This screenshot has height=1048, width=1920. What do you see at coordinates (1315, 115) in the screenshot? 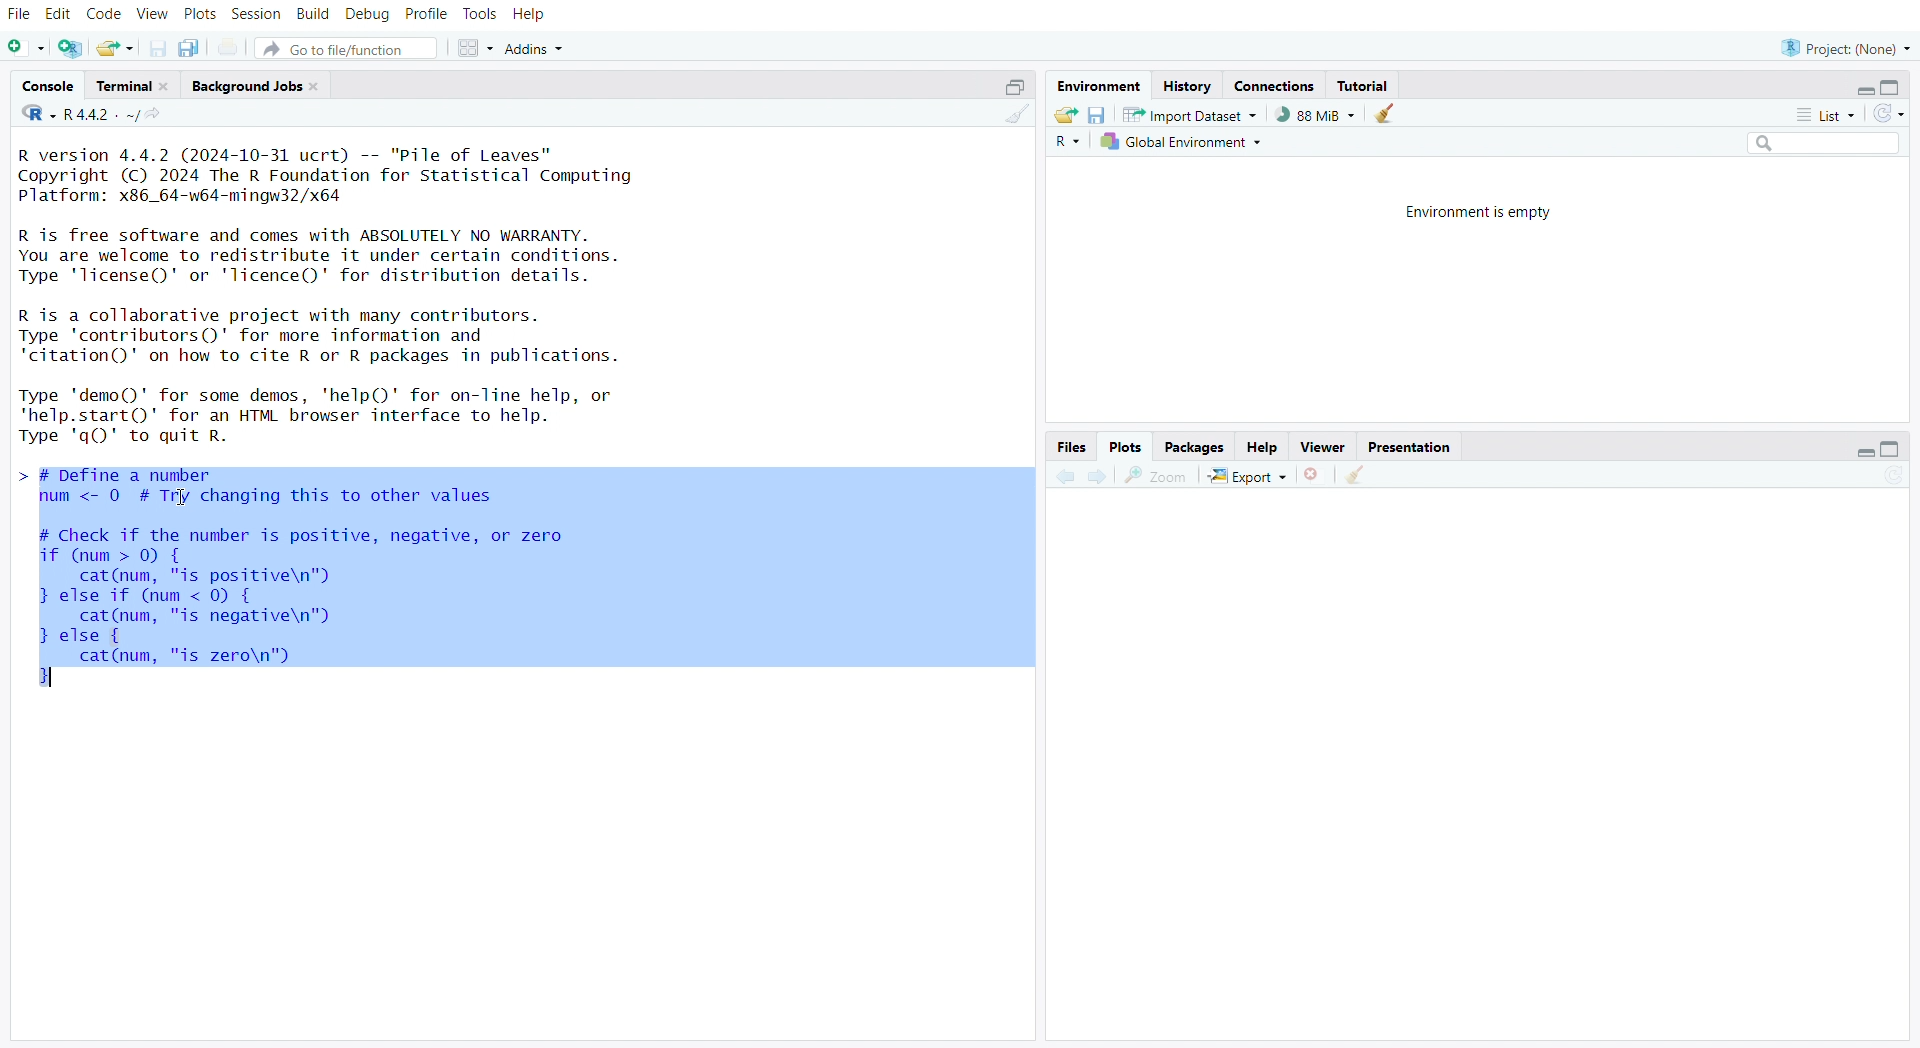
I see `88 mib` at bounding box center [1315, 115].